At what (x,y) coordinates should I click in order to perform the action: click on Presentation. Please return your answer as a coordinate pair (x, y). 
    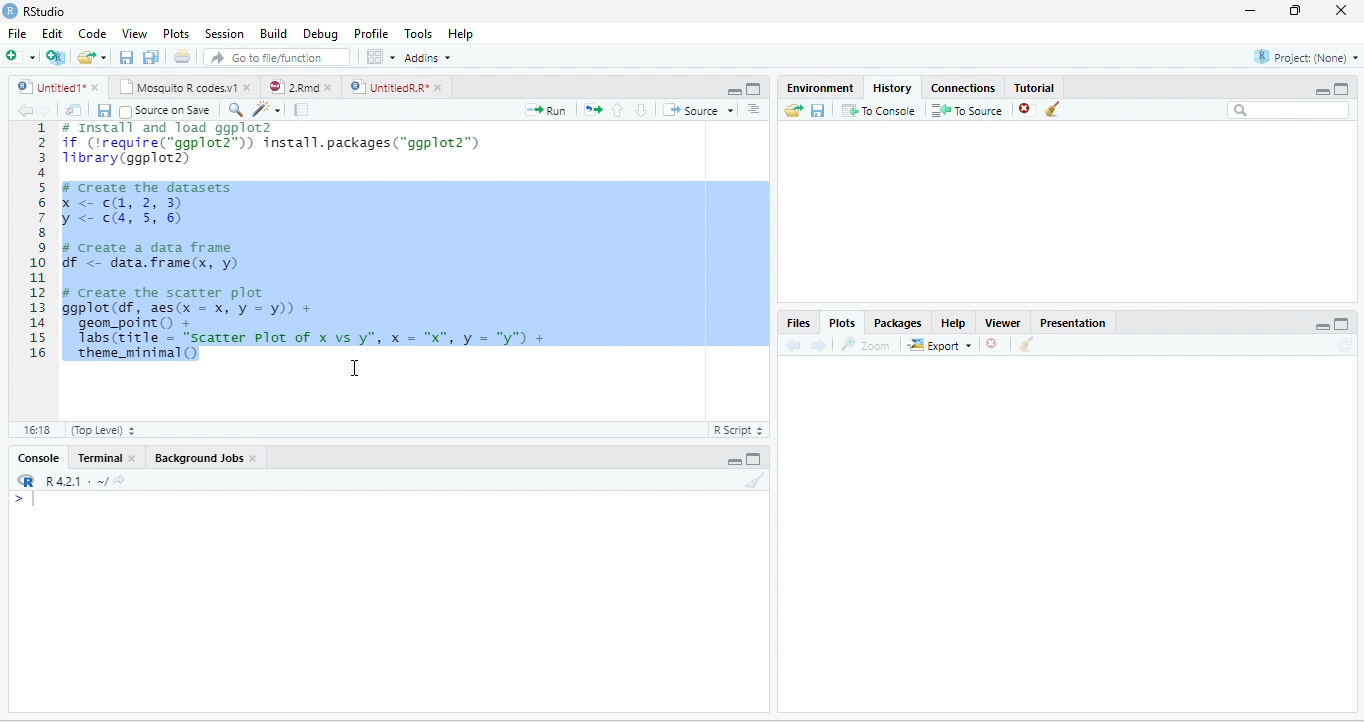
    Looking at the image, I should click on (1073, 322).